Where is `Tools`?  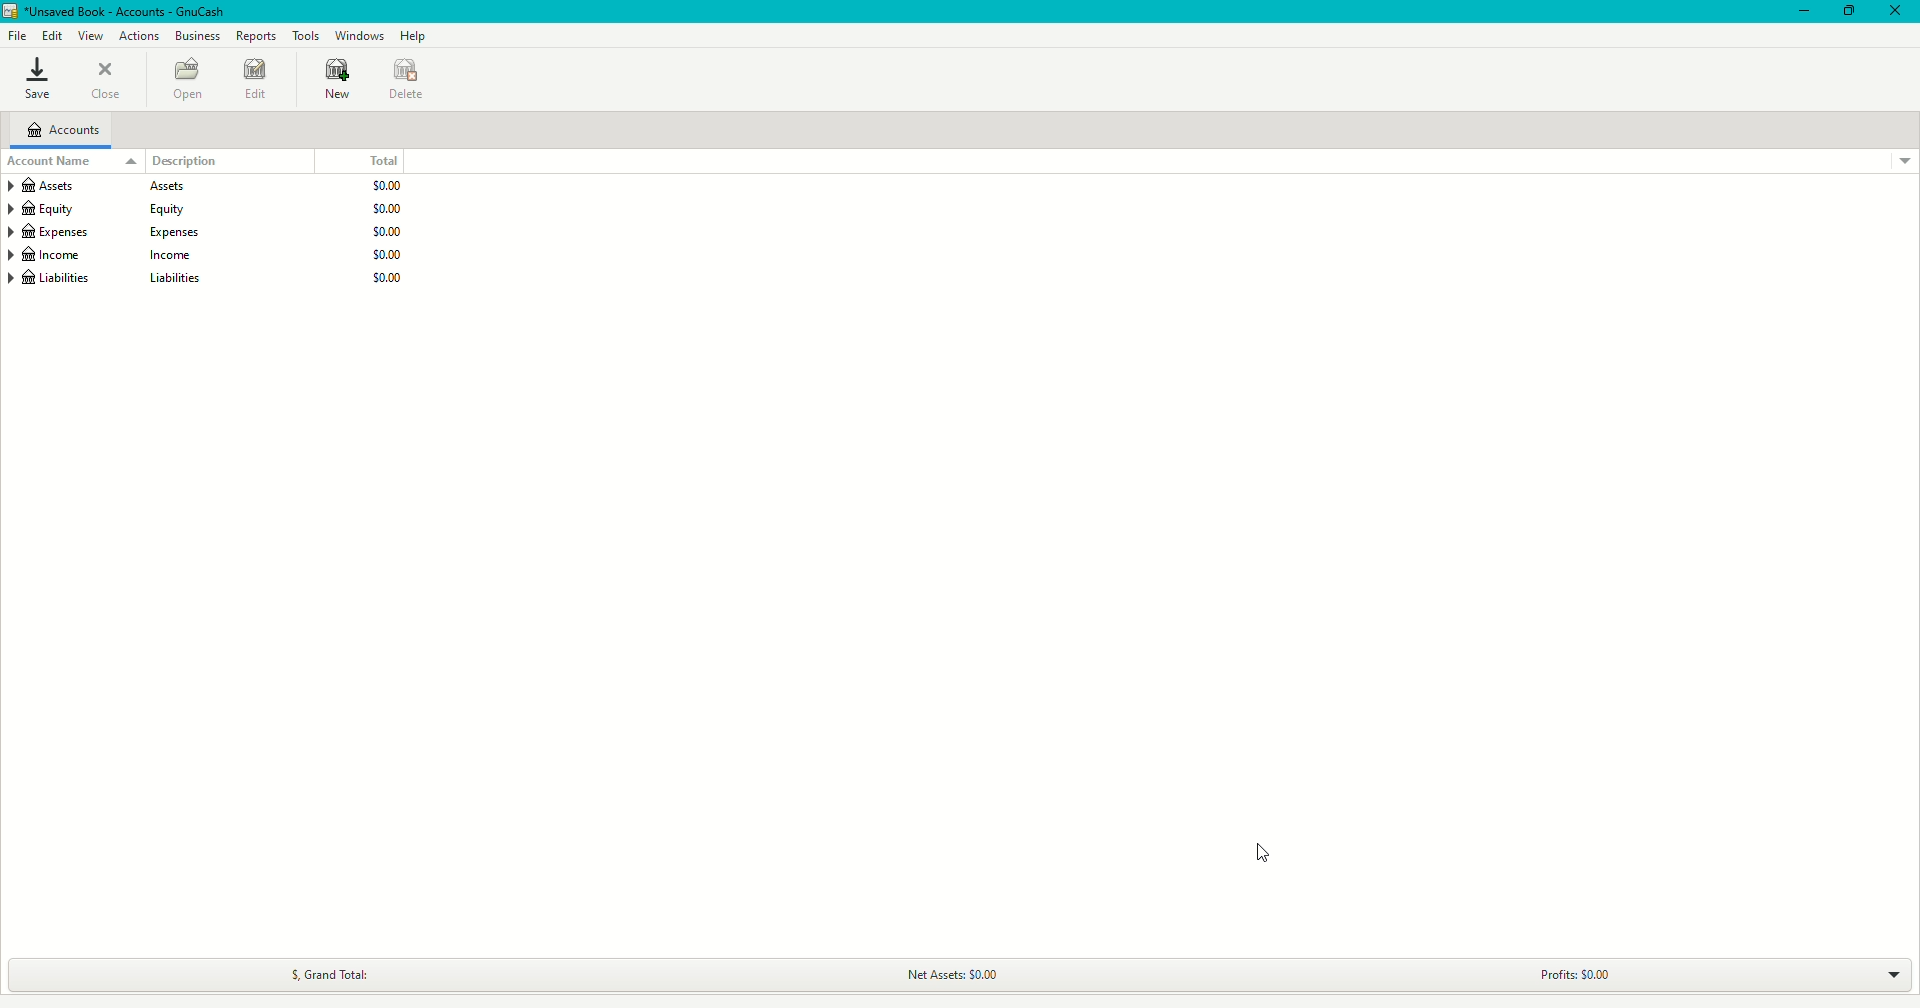
Tools is located at coordinates (306, 35).